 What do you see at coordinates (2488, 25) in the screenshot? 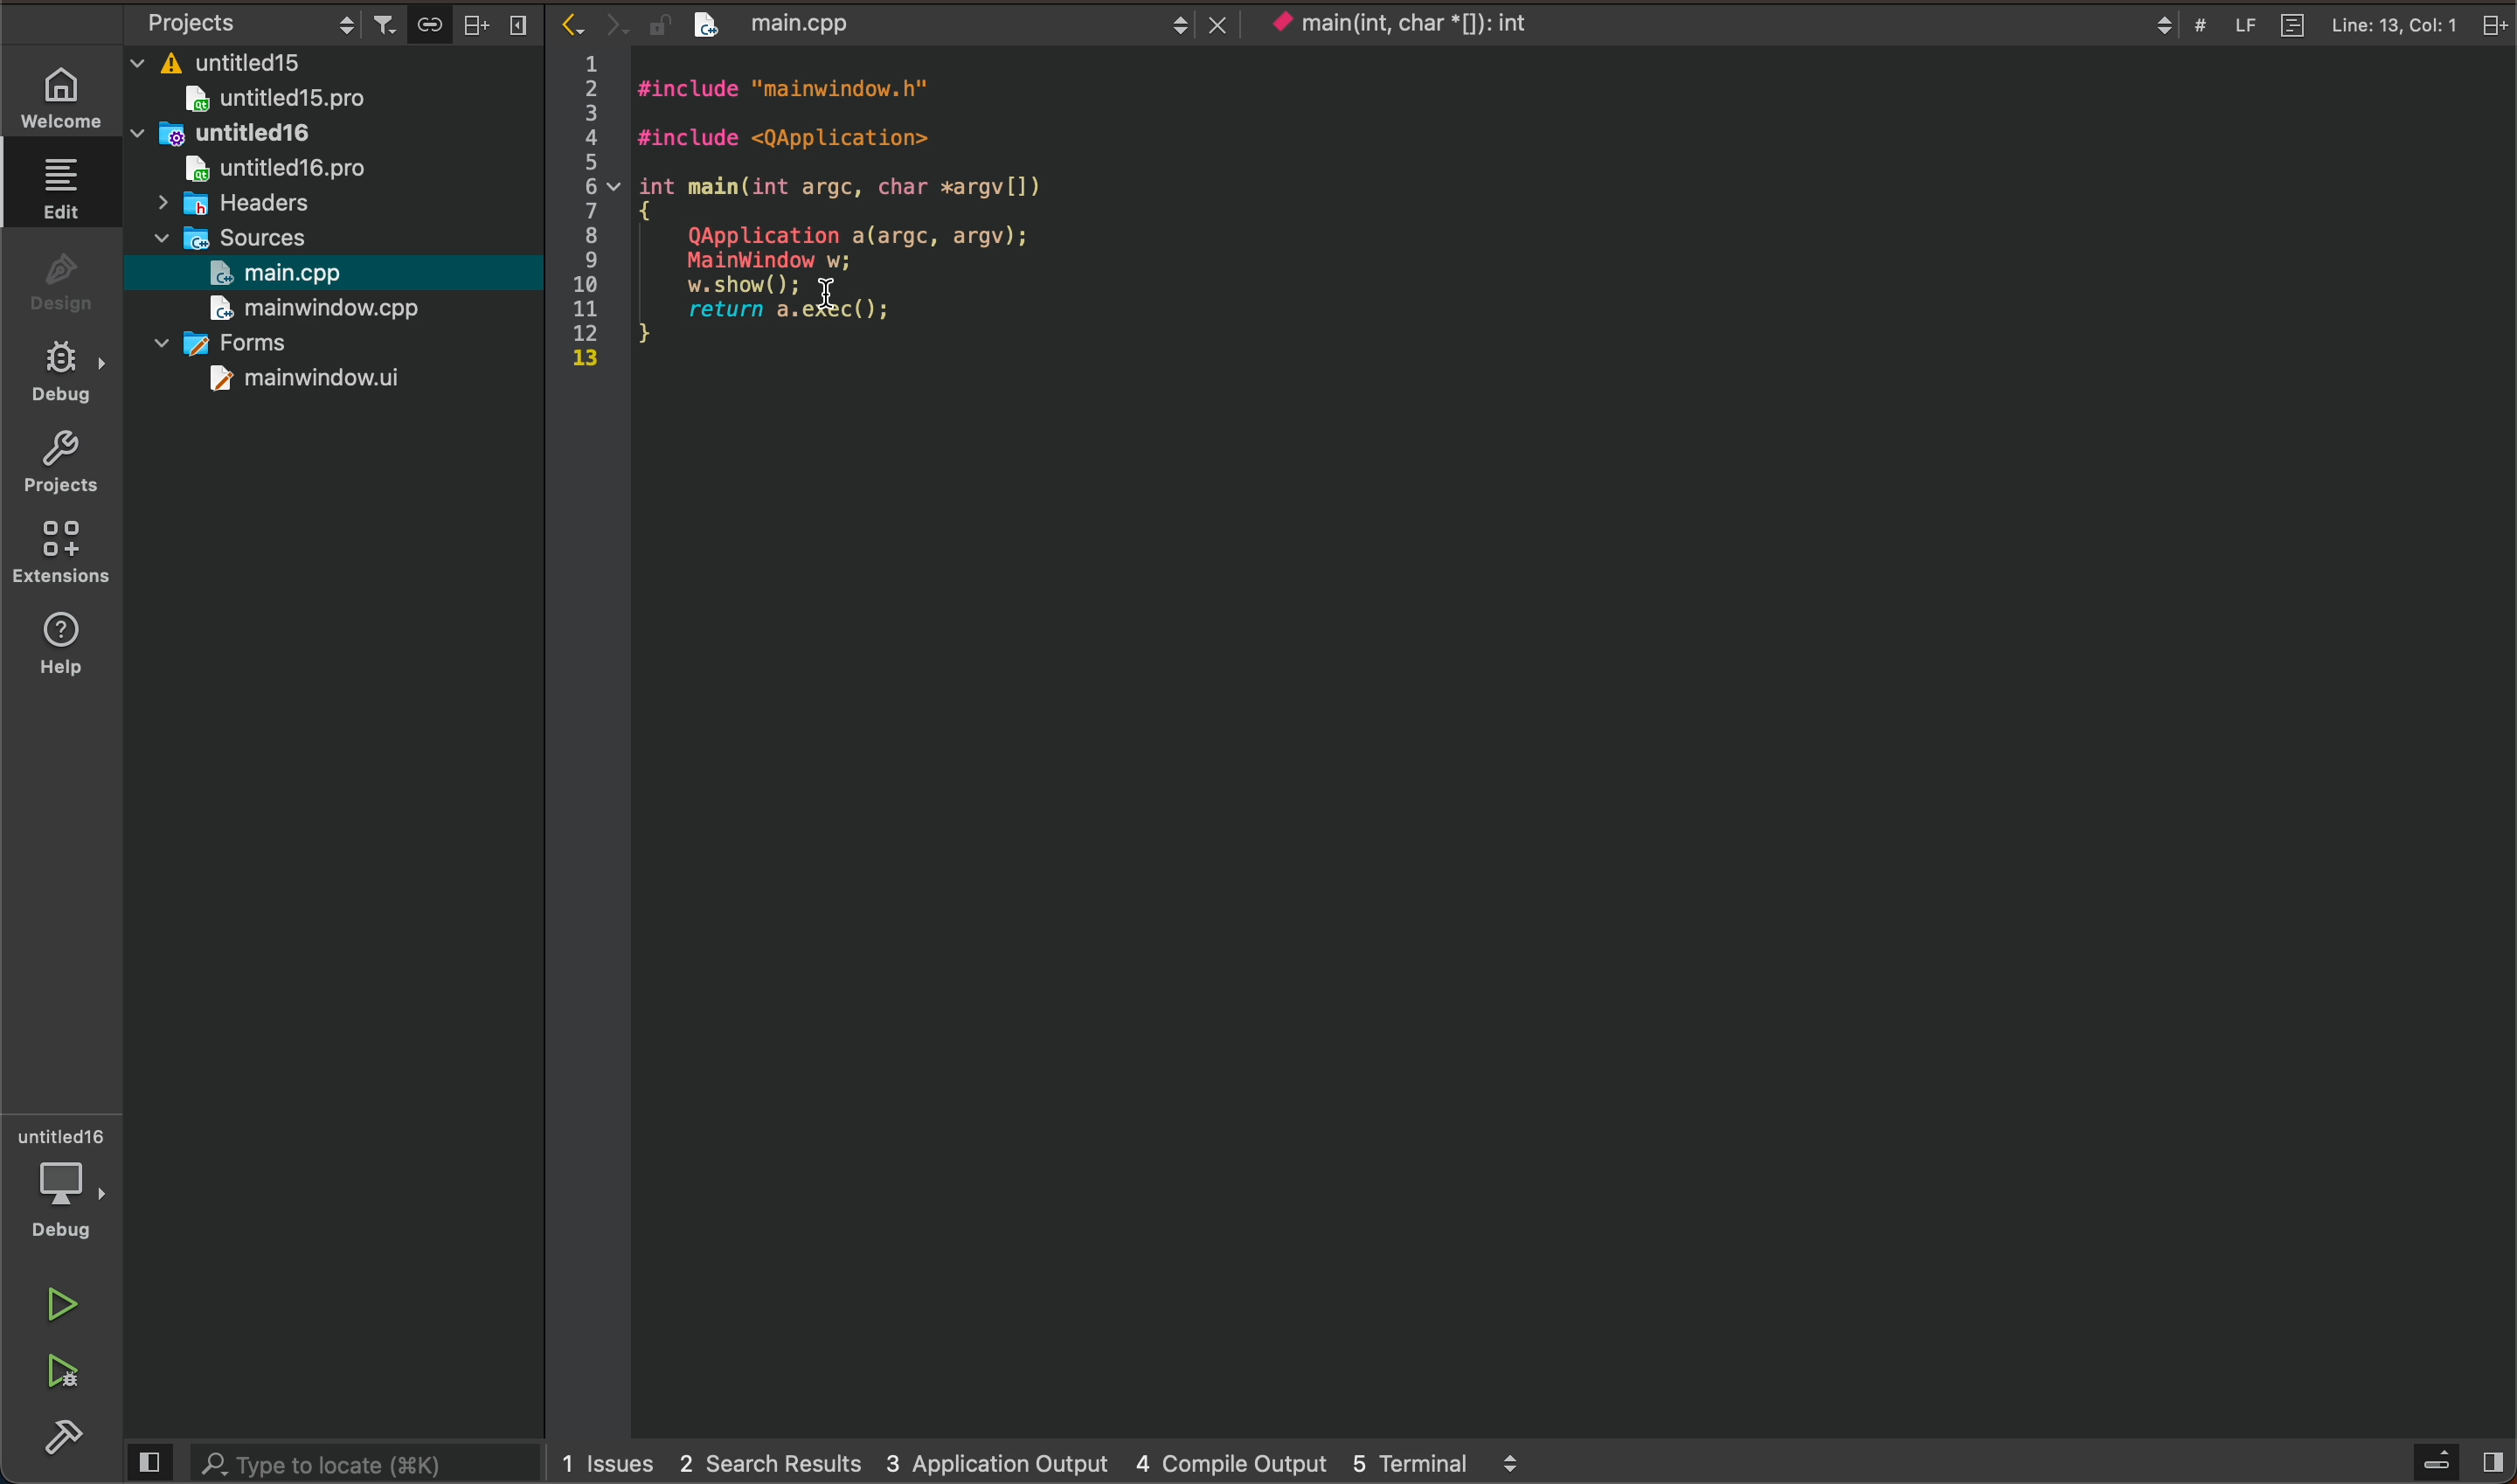
I see `close` at bounding box center [2488, 25].